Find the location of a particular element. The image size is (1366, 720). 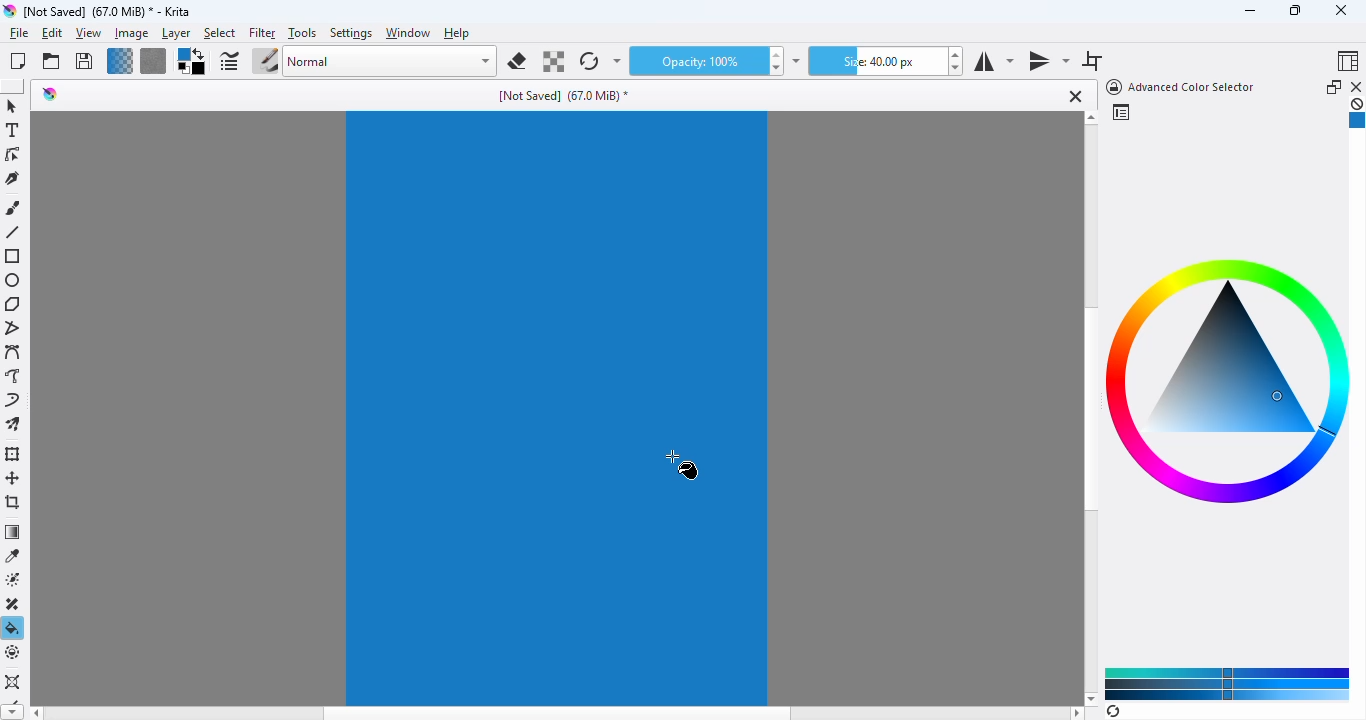

canvas is located at coordinates (557, 408).